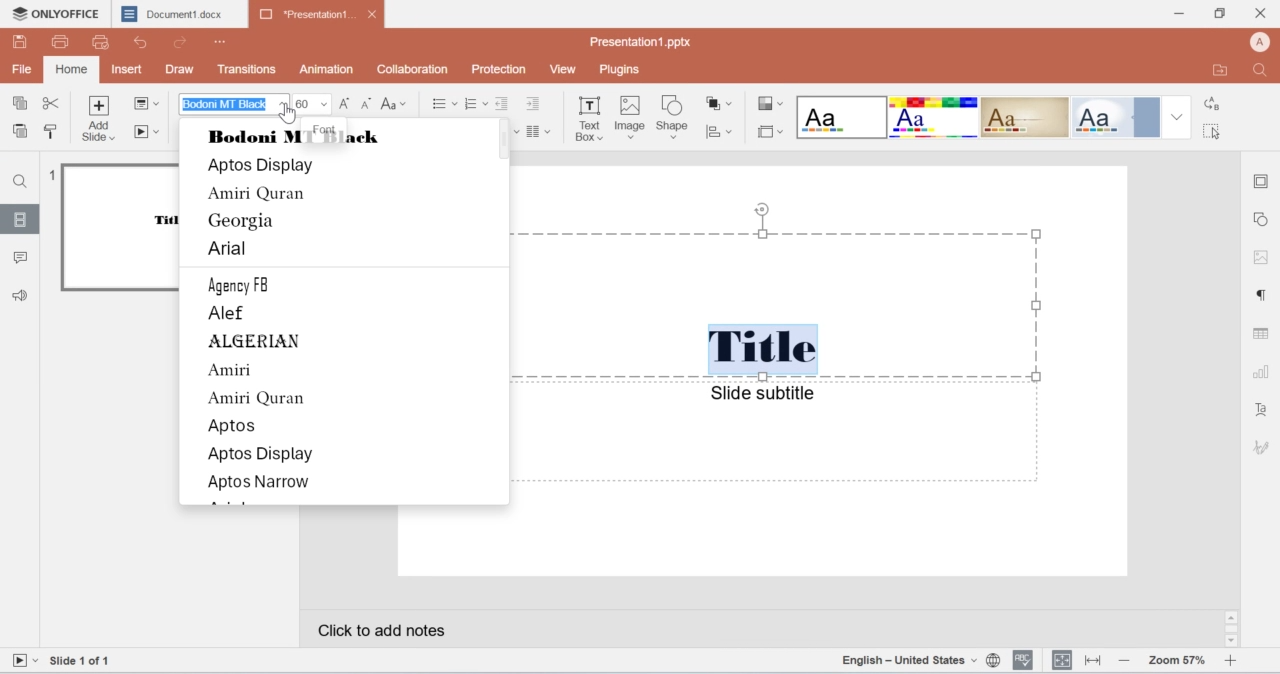  Describe the element at coordinates (1223, 70) in the screenshot. I see `export` at that location.